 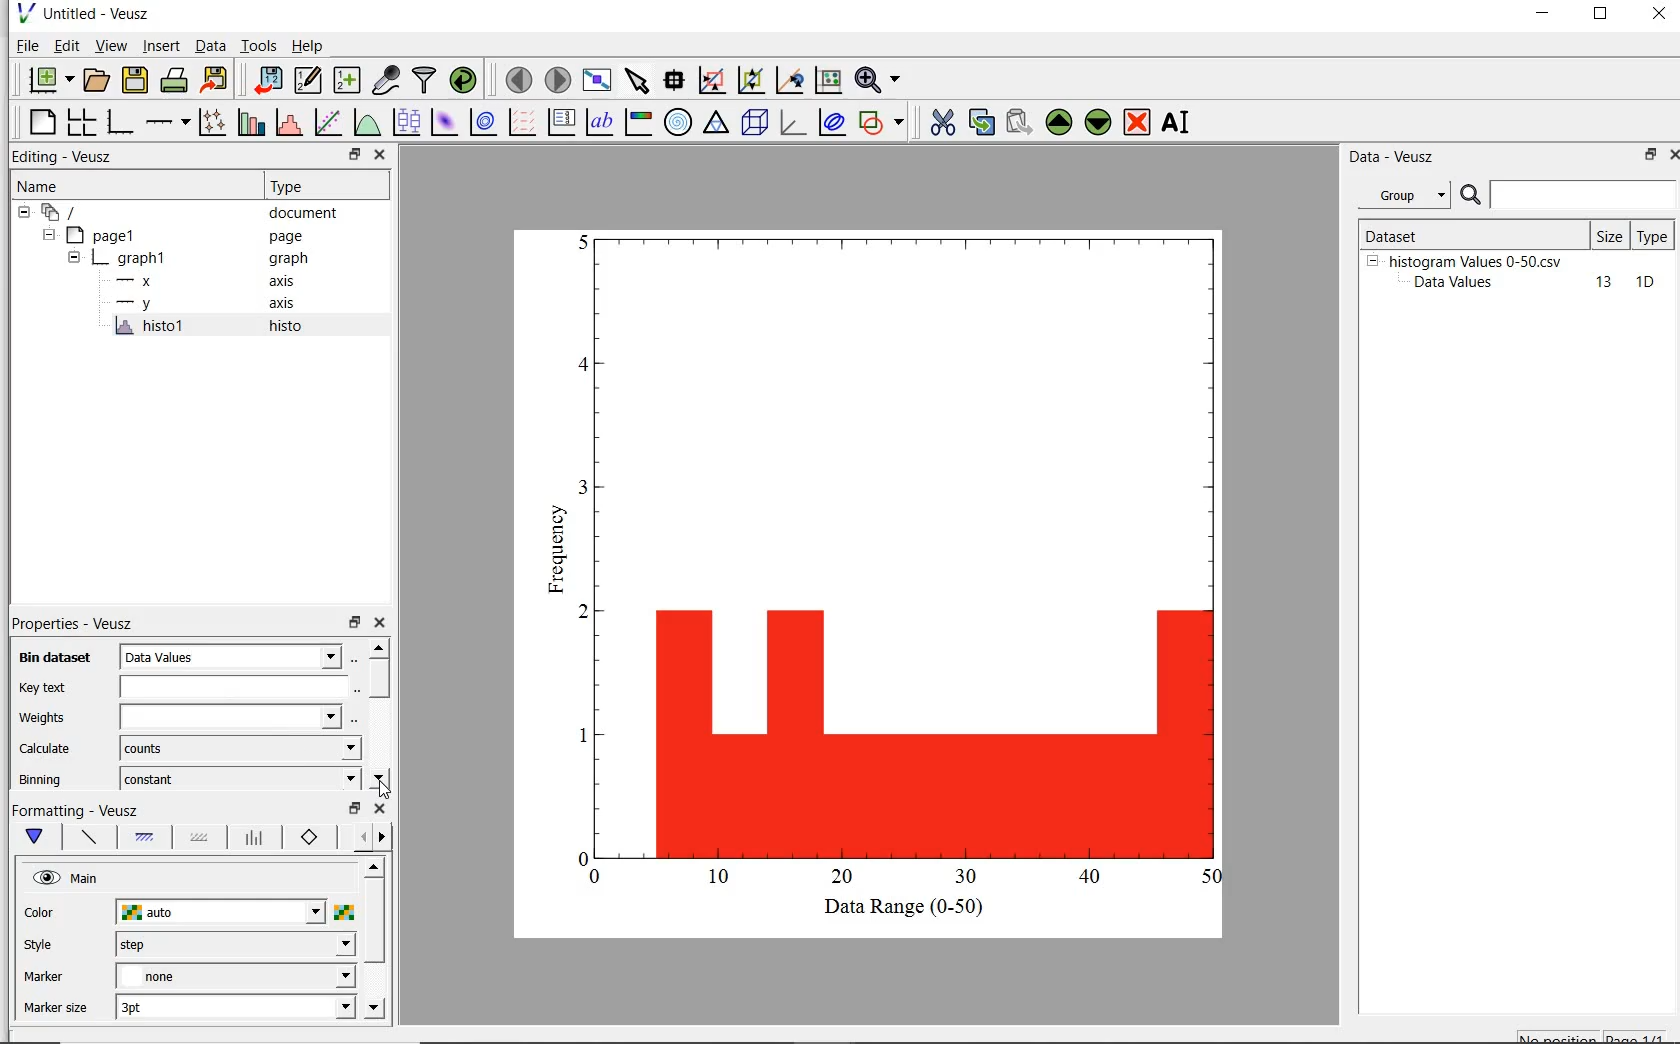 I want to click on Data Range (0-50), so click(x=907, y=908).